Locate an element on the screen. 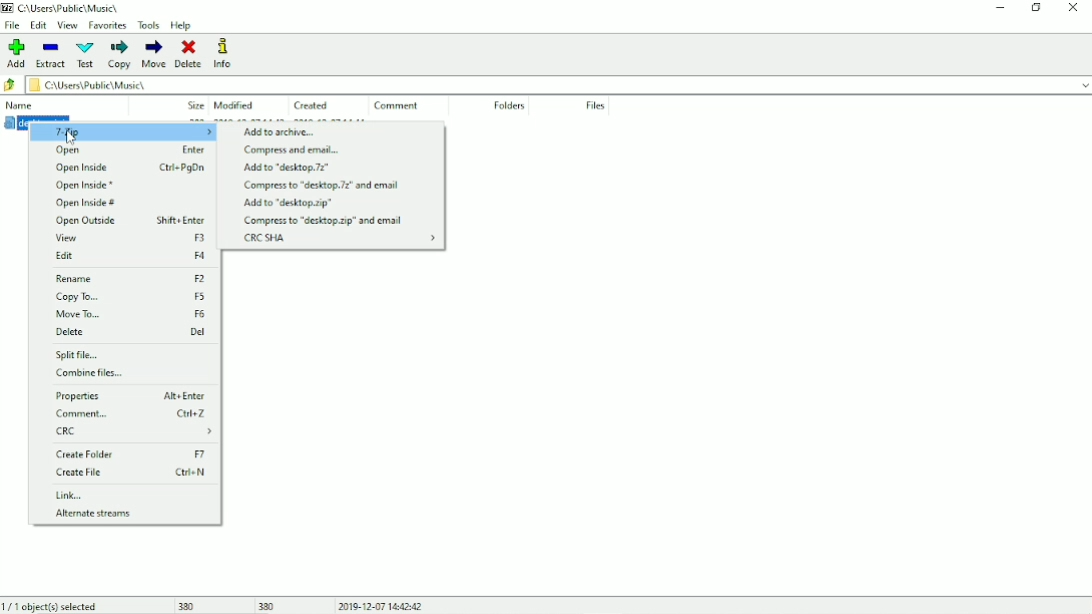 This screenshot has height=614, width=1092. Delete  is located at coordinates (190, 54).